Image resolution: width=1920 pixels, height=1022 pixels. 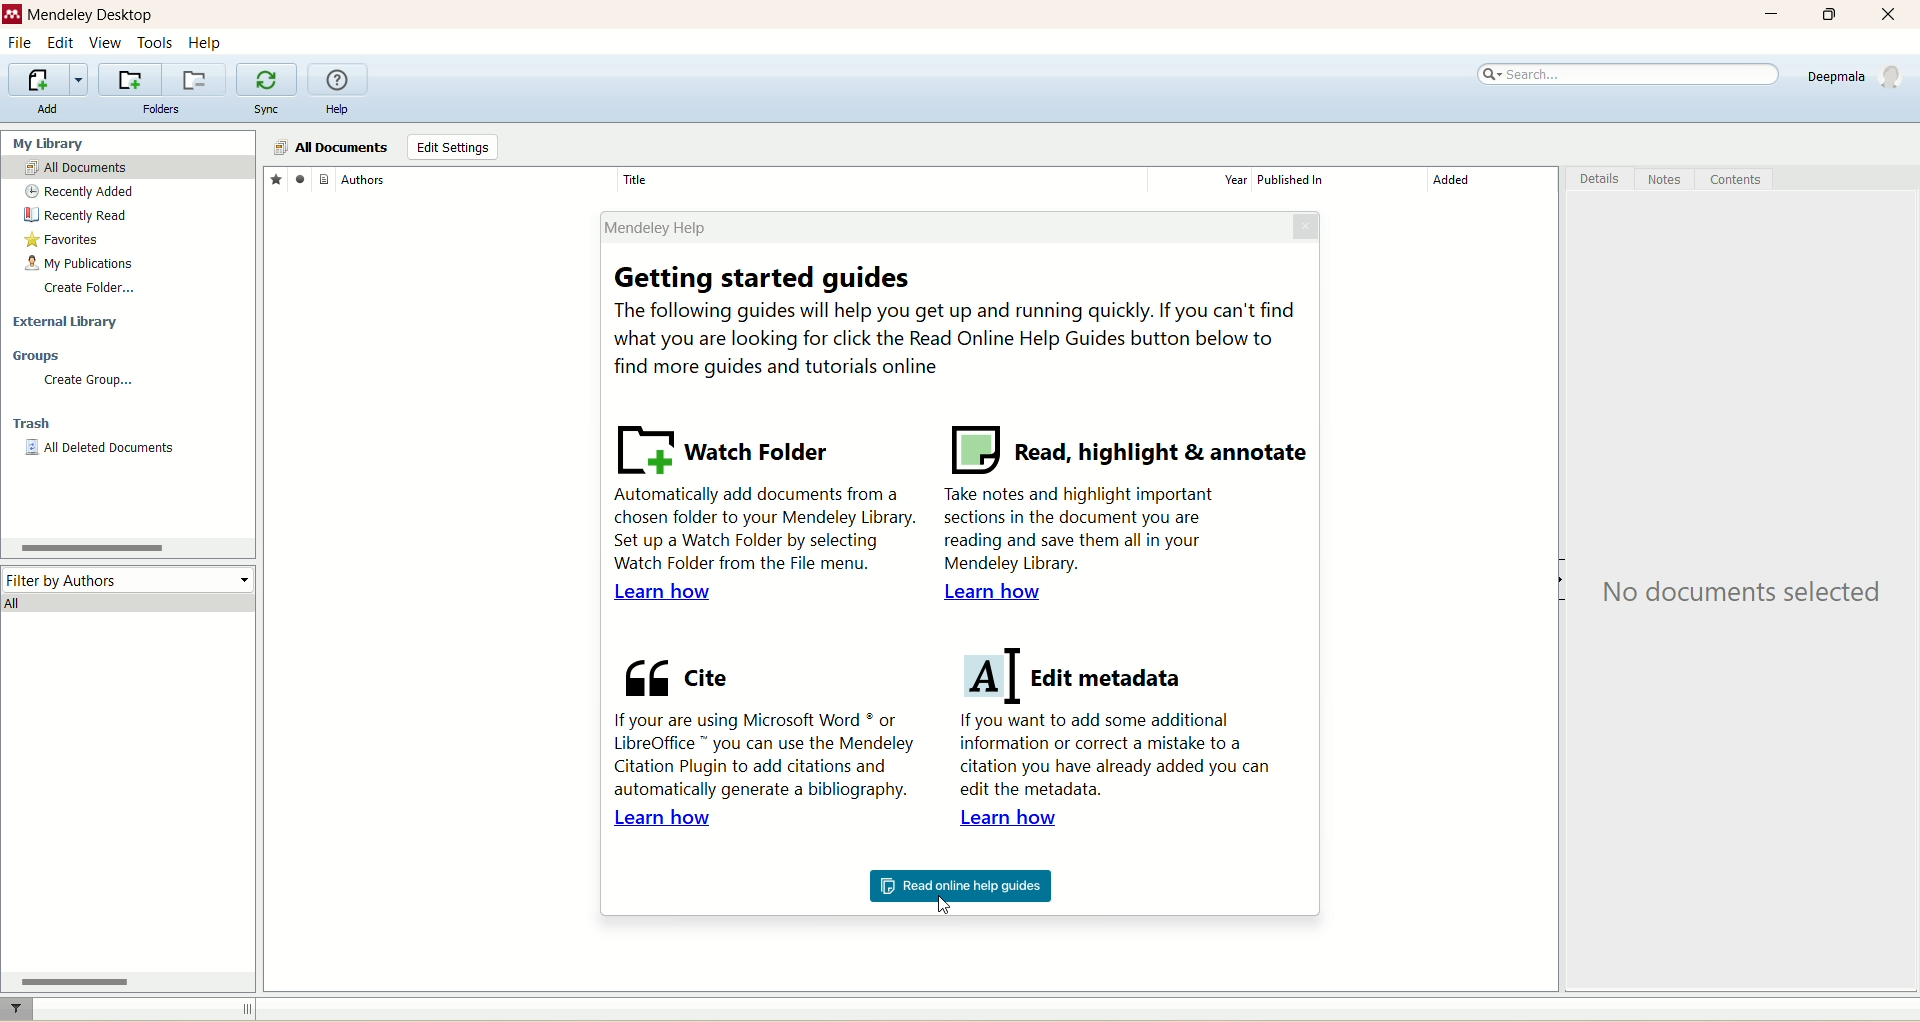 What do you see at coordinates (989, 592) in the screenshot?
I see `Learn how` at bounding box center [989, 592].